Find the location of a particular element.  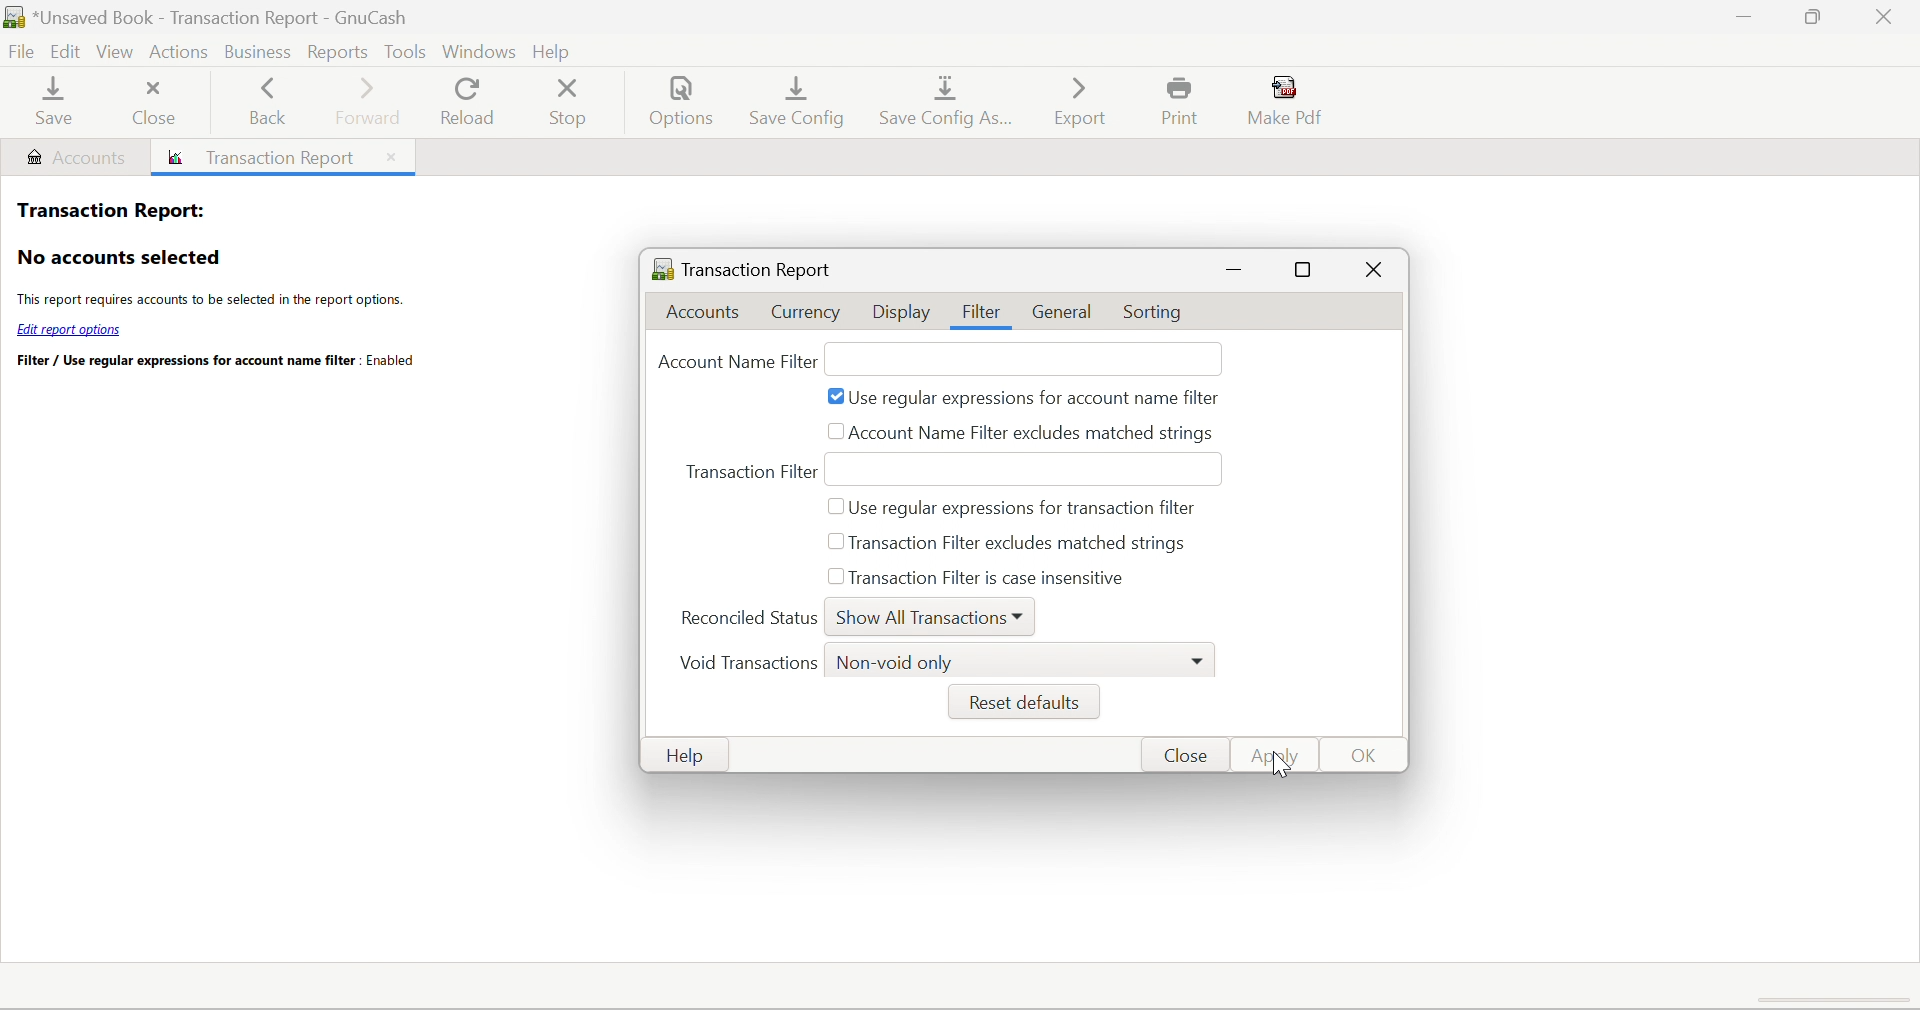

Export is located at coordinates (1078, 100).